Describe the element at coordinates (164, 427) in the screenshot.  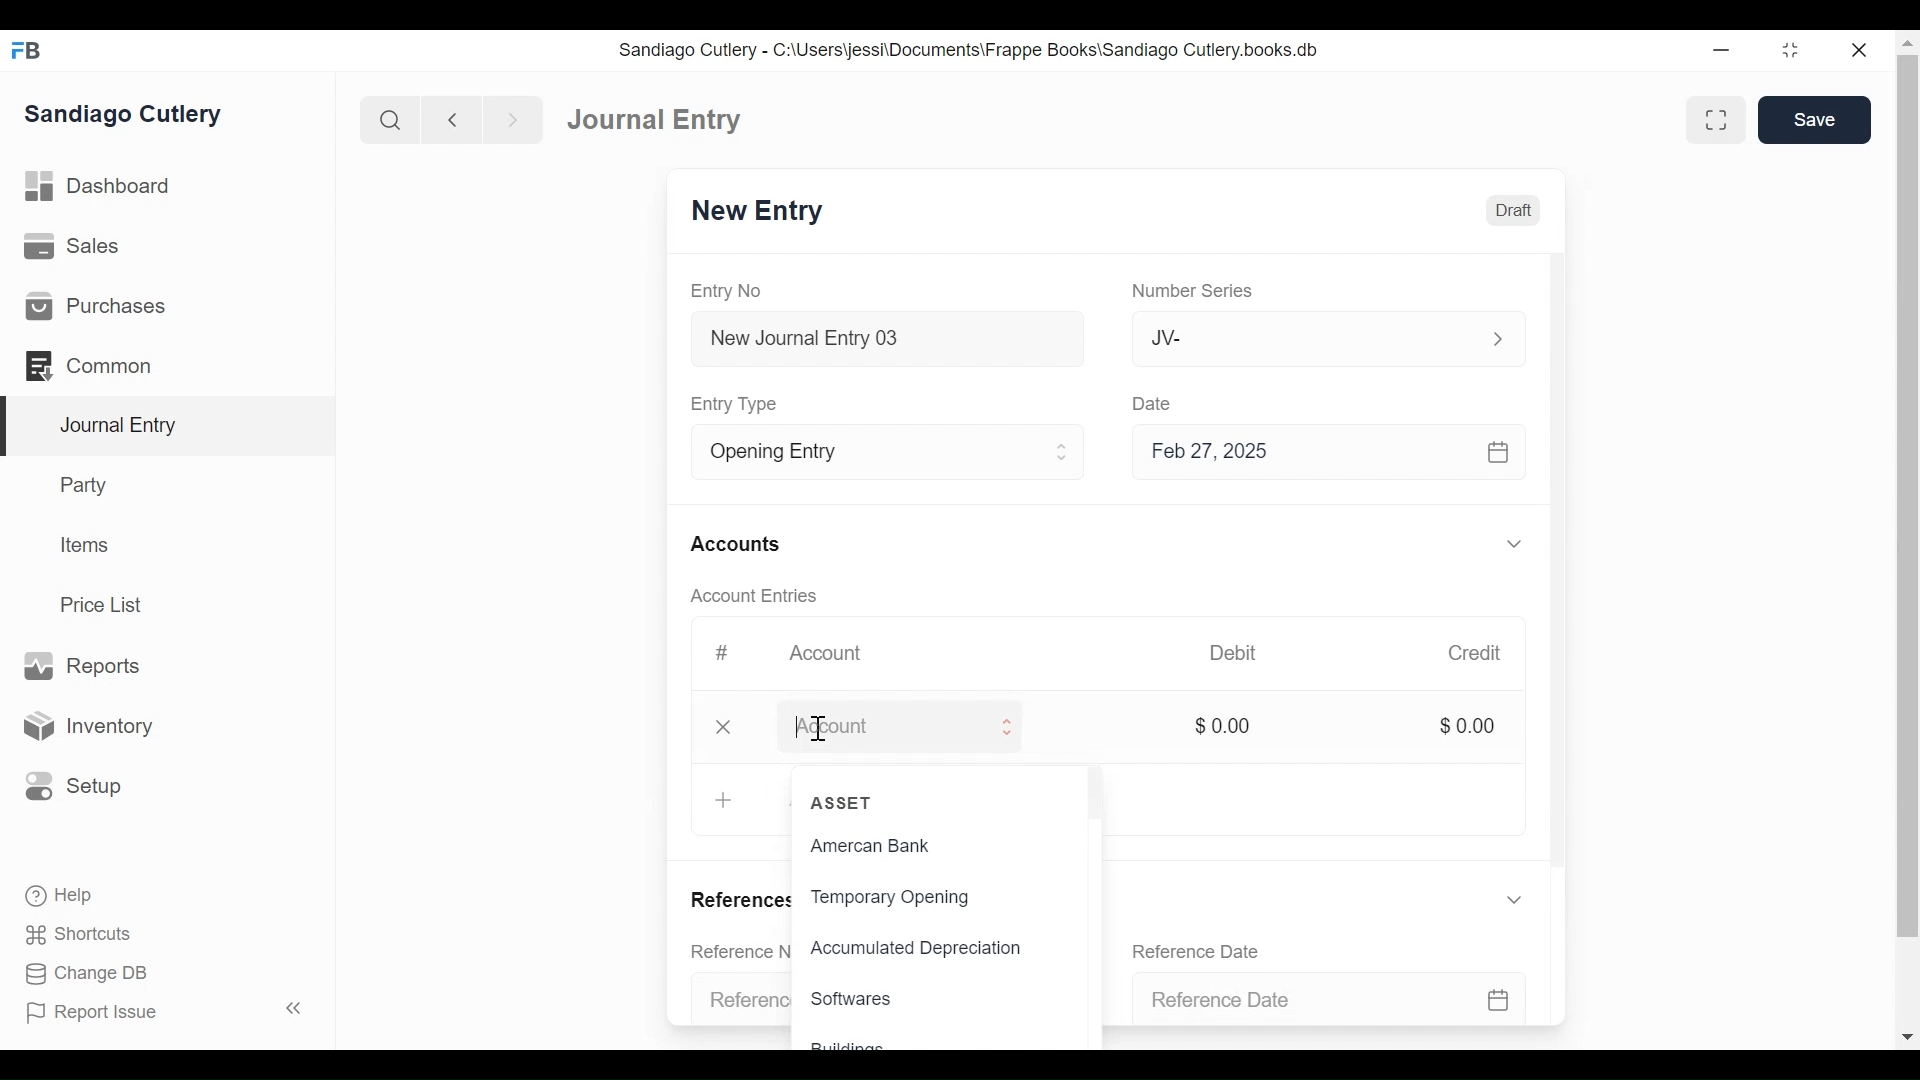
I see `Journal Entry` at that location.